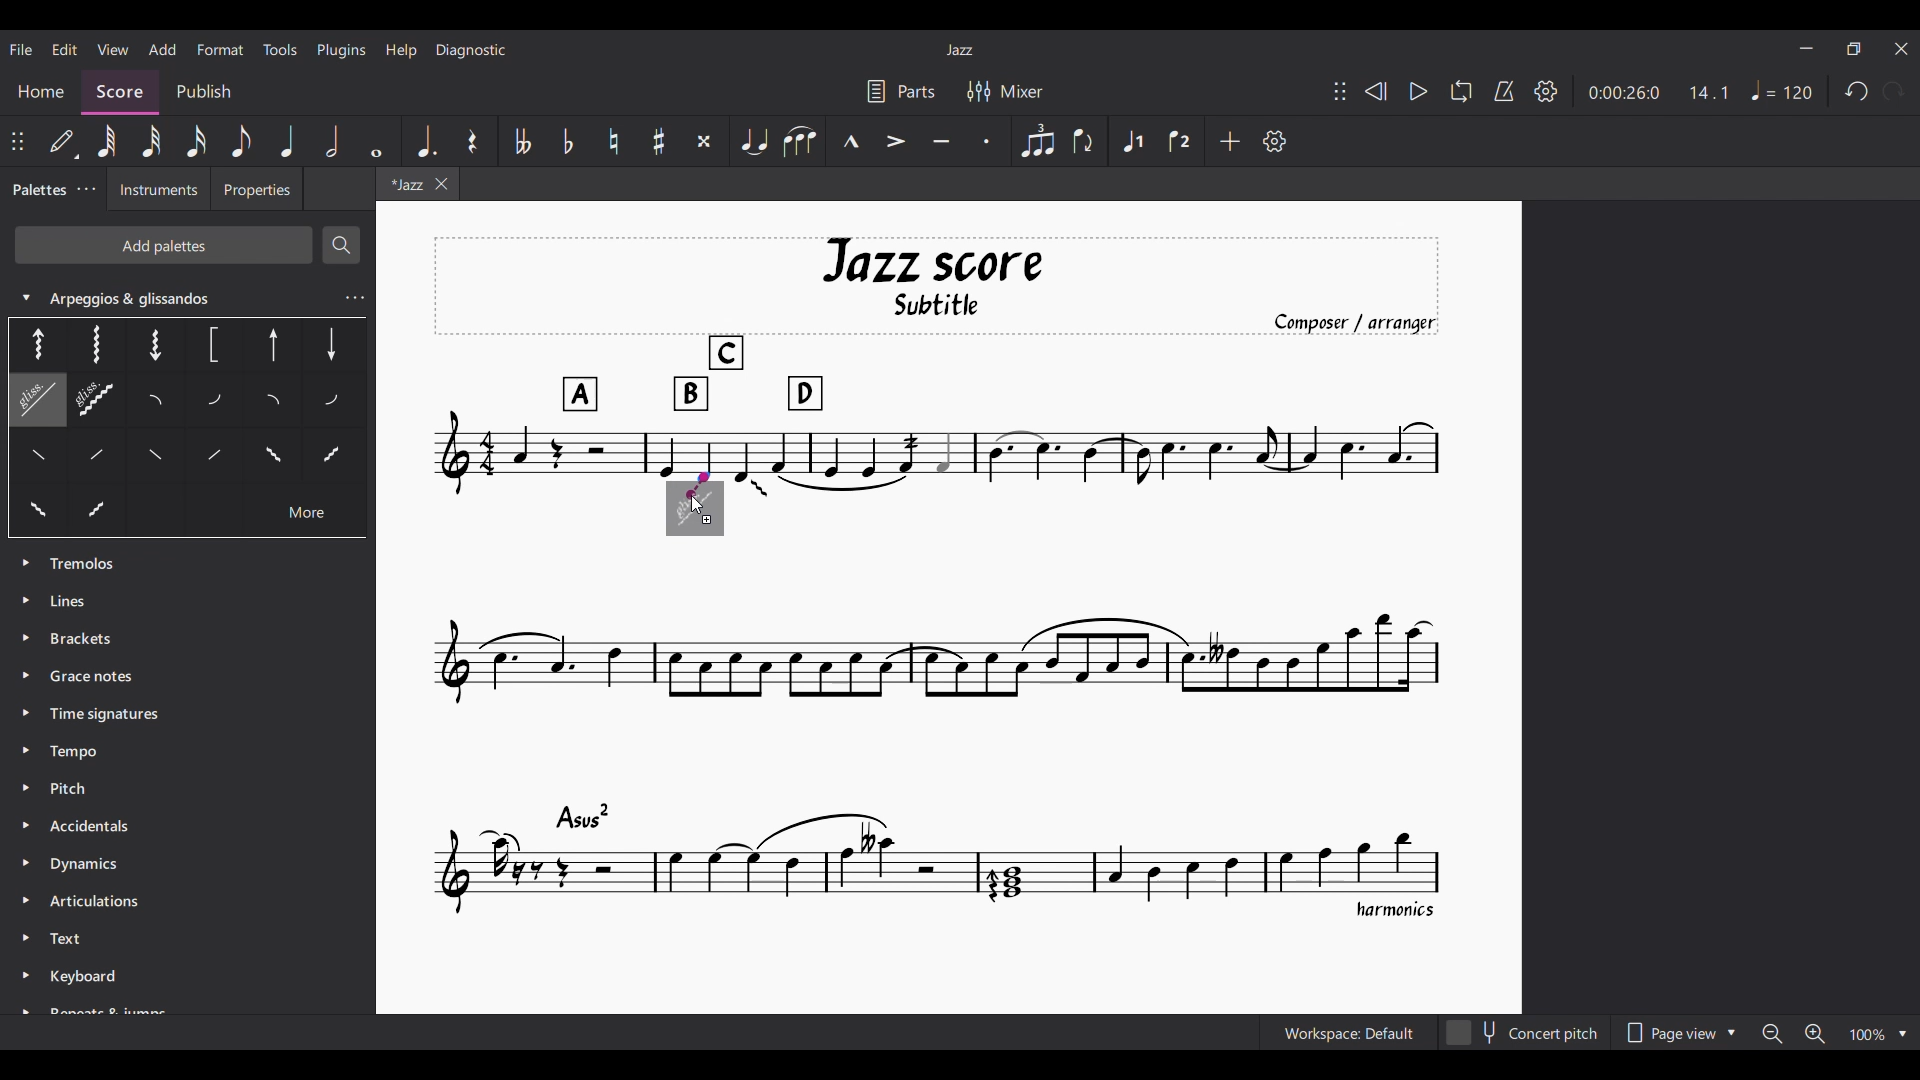 The image size is (1920, 1080). I want to click on Pitch, so click(70, 786).